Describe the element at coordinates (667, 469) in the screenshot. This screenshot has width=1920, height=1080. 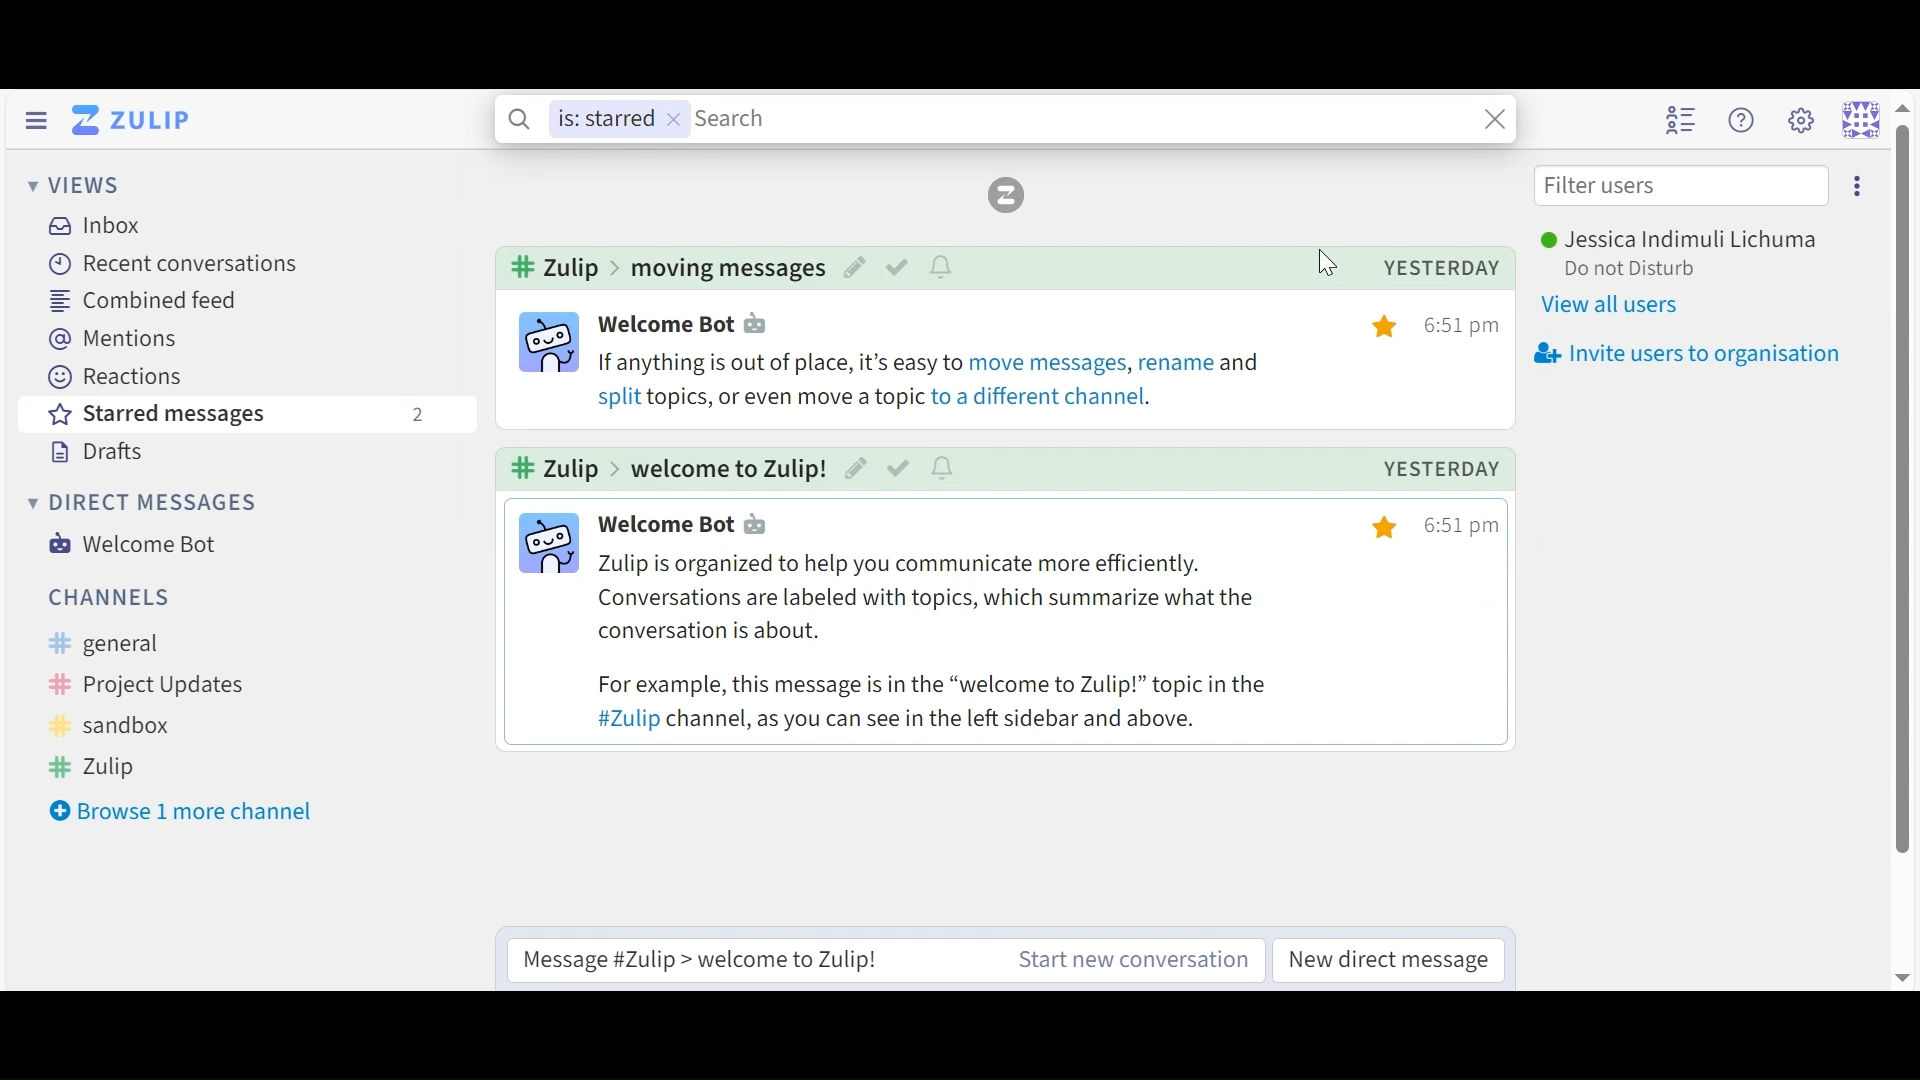
I see `channel` at that location.